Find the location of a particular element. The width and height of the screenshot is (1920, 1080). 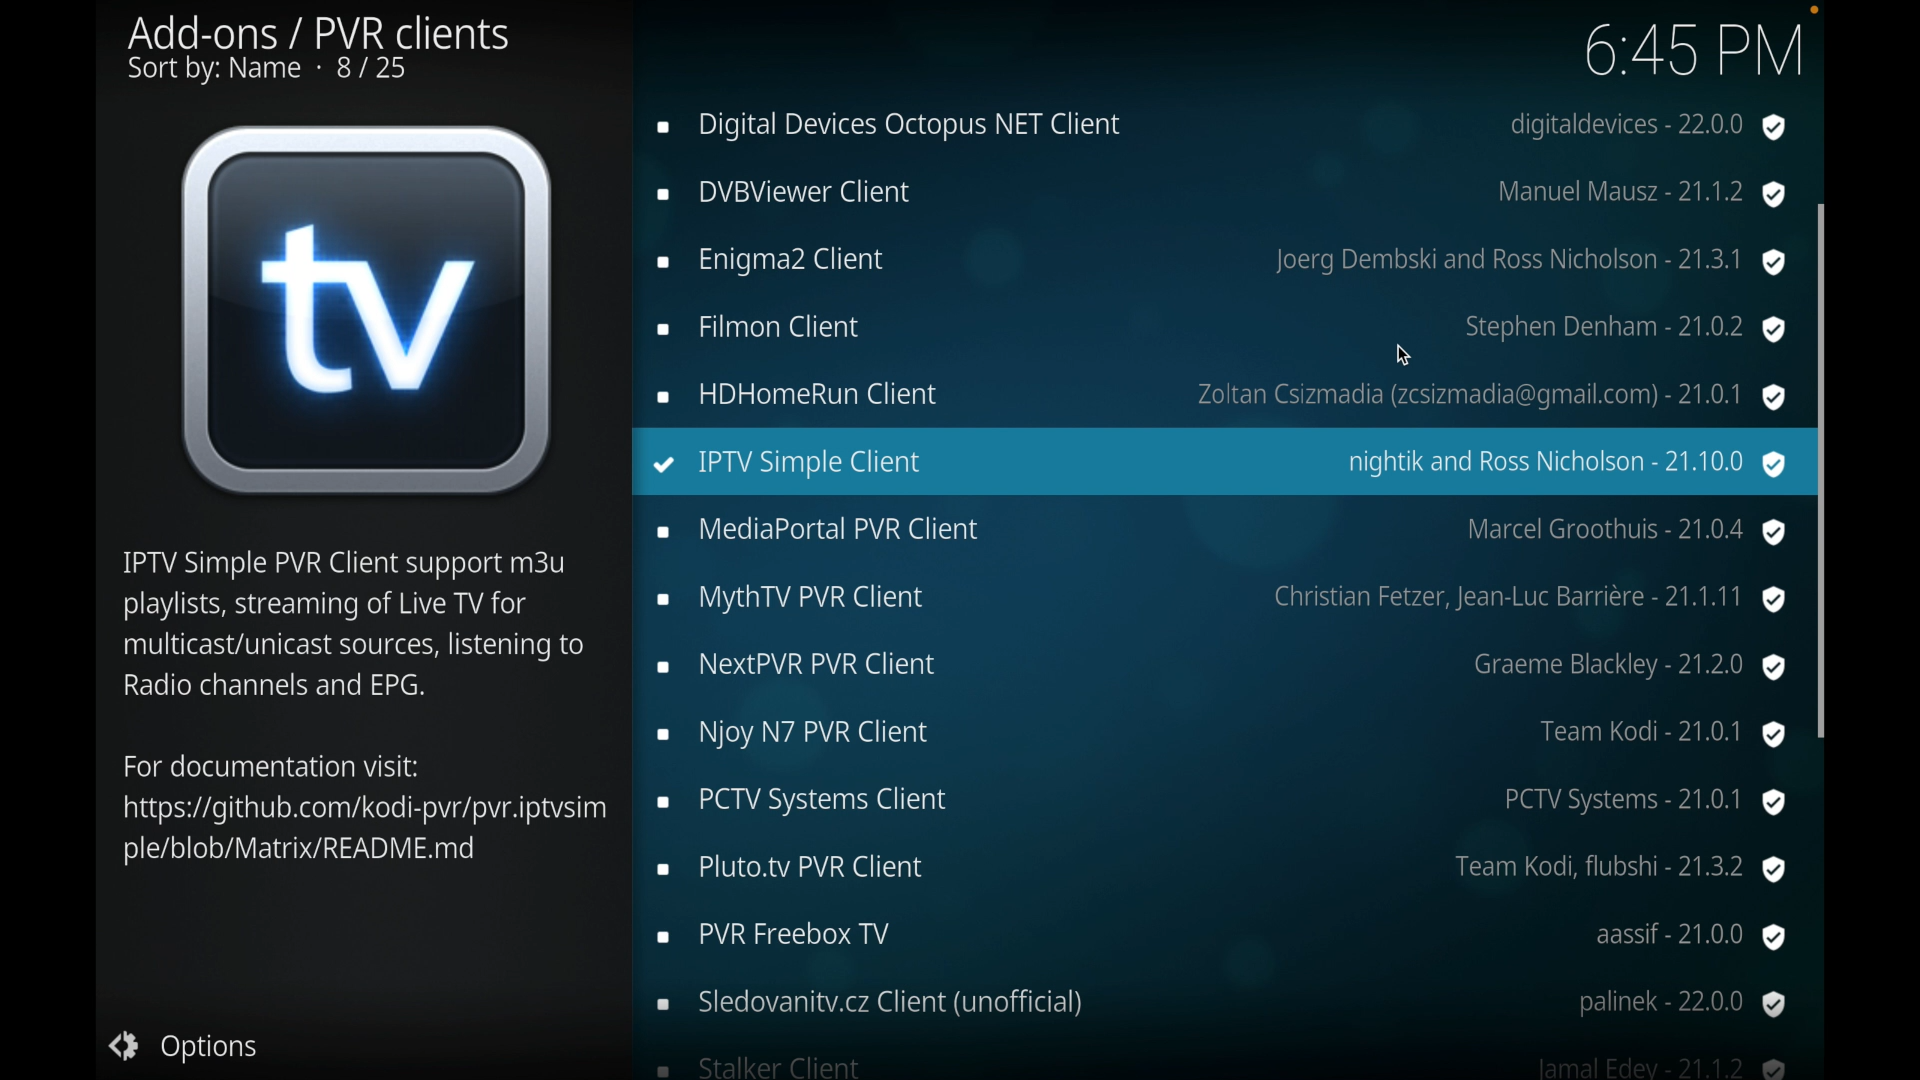

digital devices octopus net client is located at coordinates (1217, 127).